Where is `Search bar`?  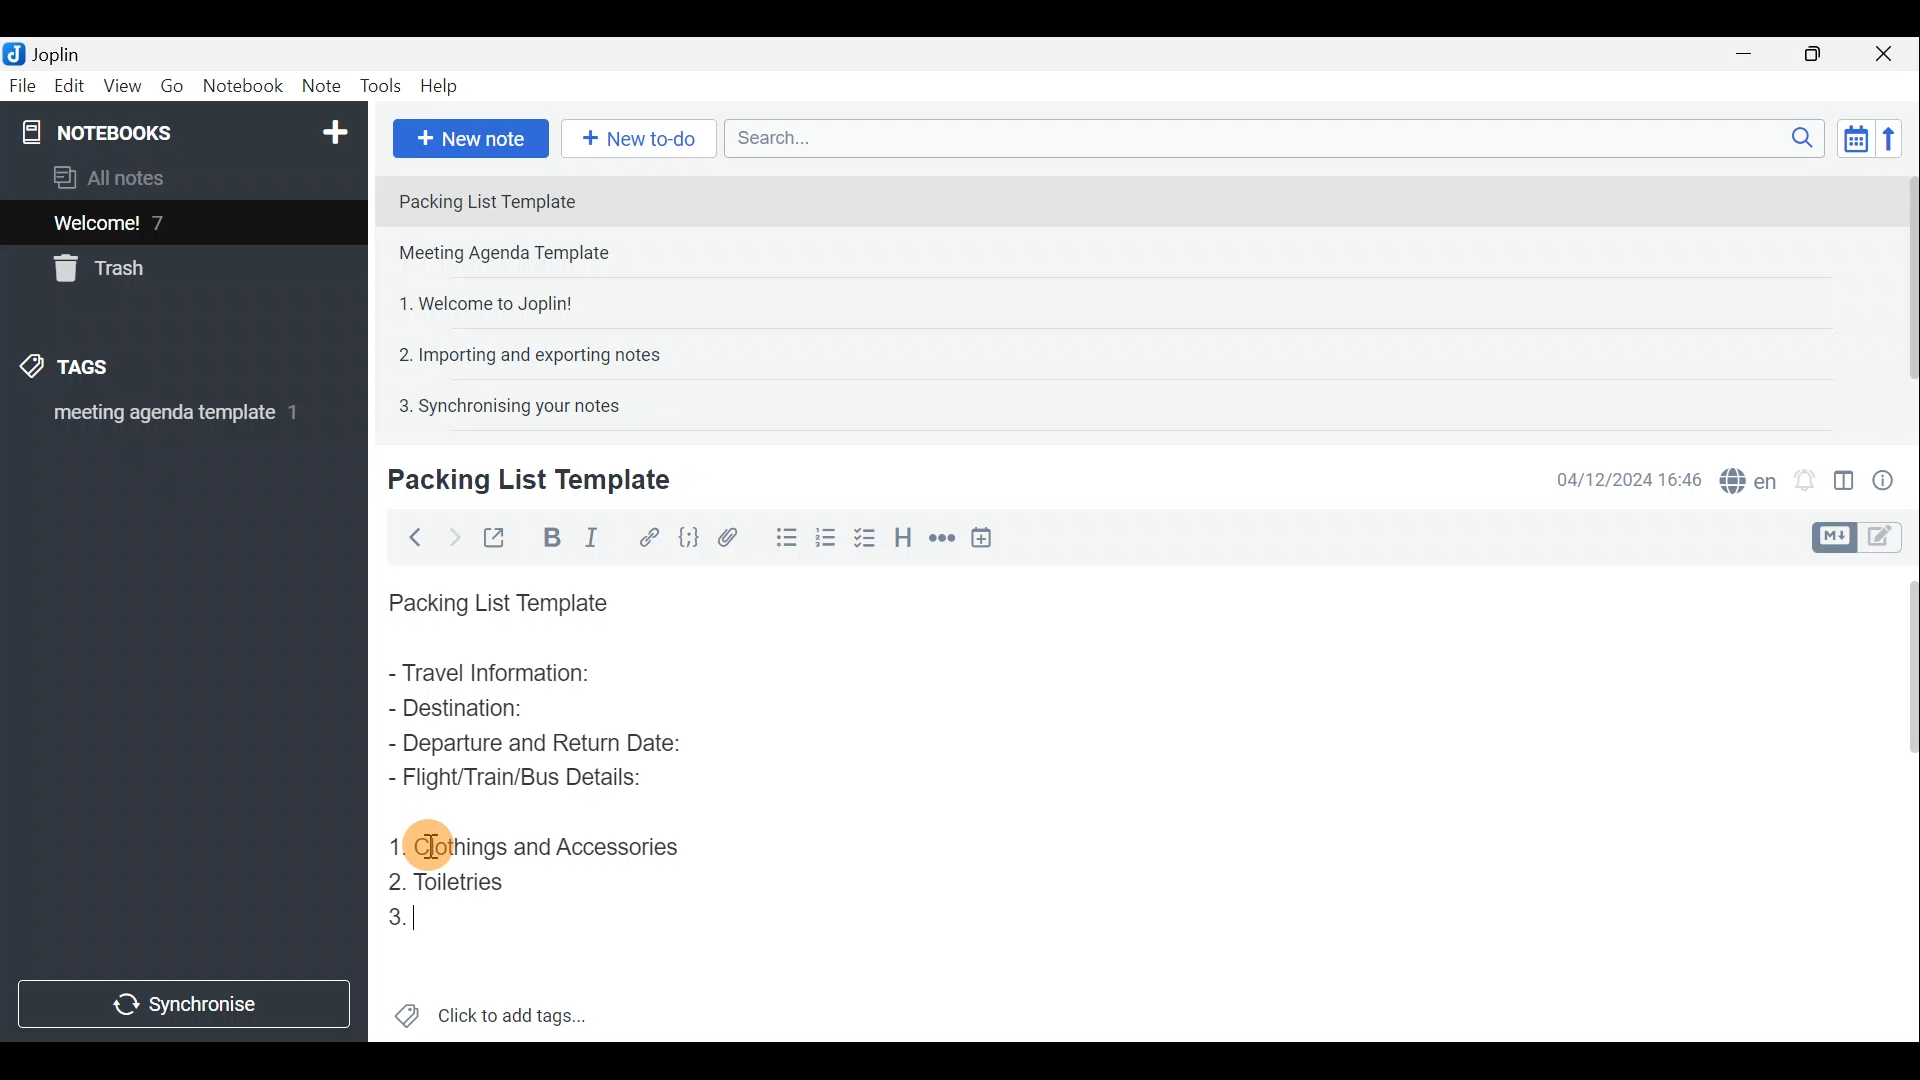
Search bar is located at coordinates (1269, 140).